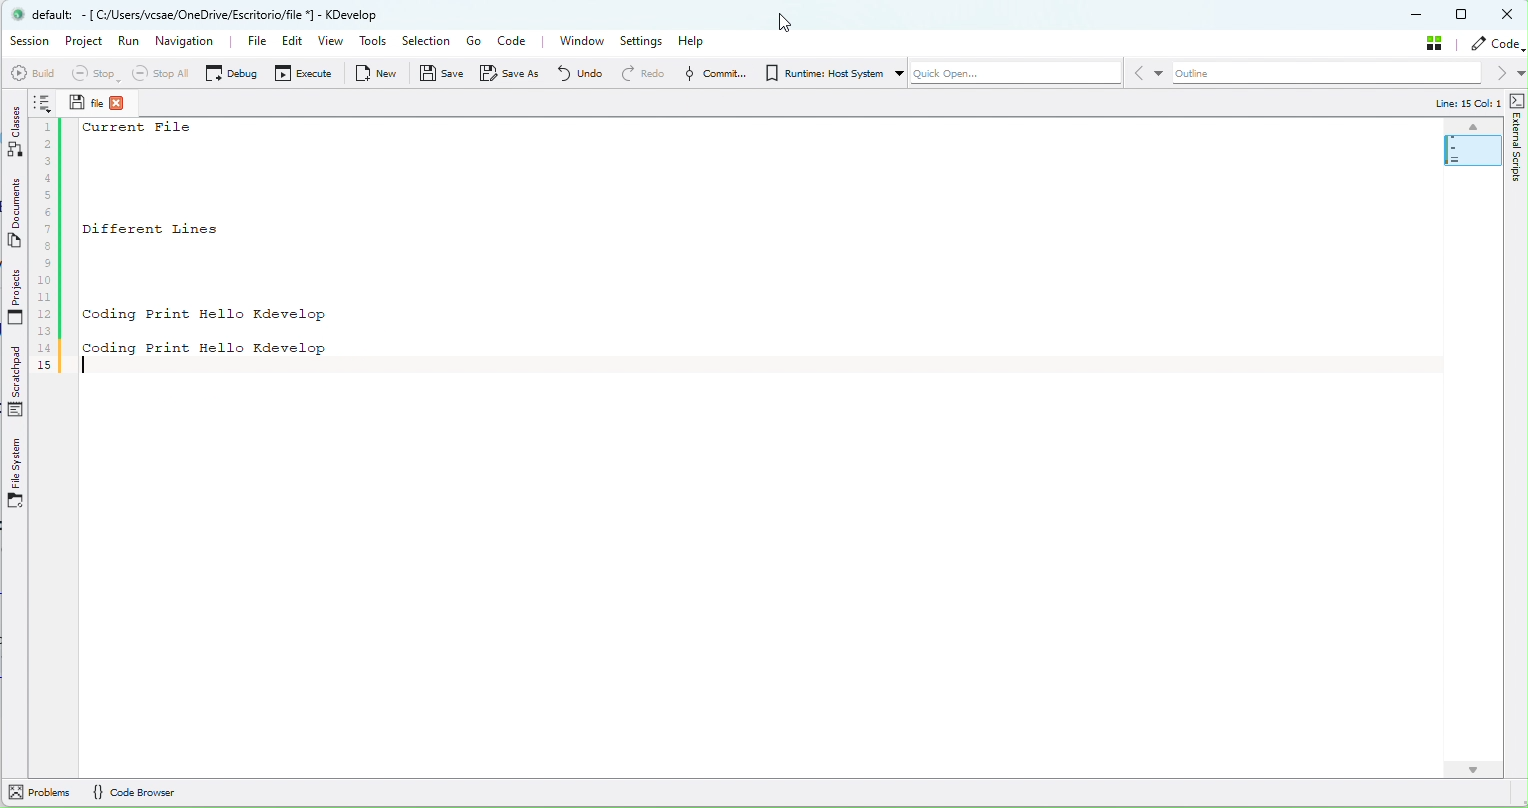  I want to click on Coding Print Hello Kdevelop (Pasted information), so click(211, 346).